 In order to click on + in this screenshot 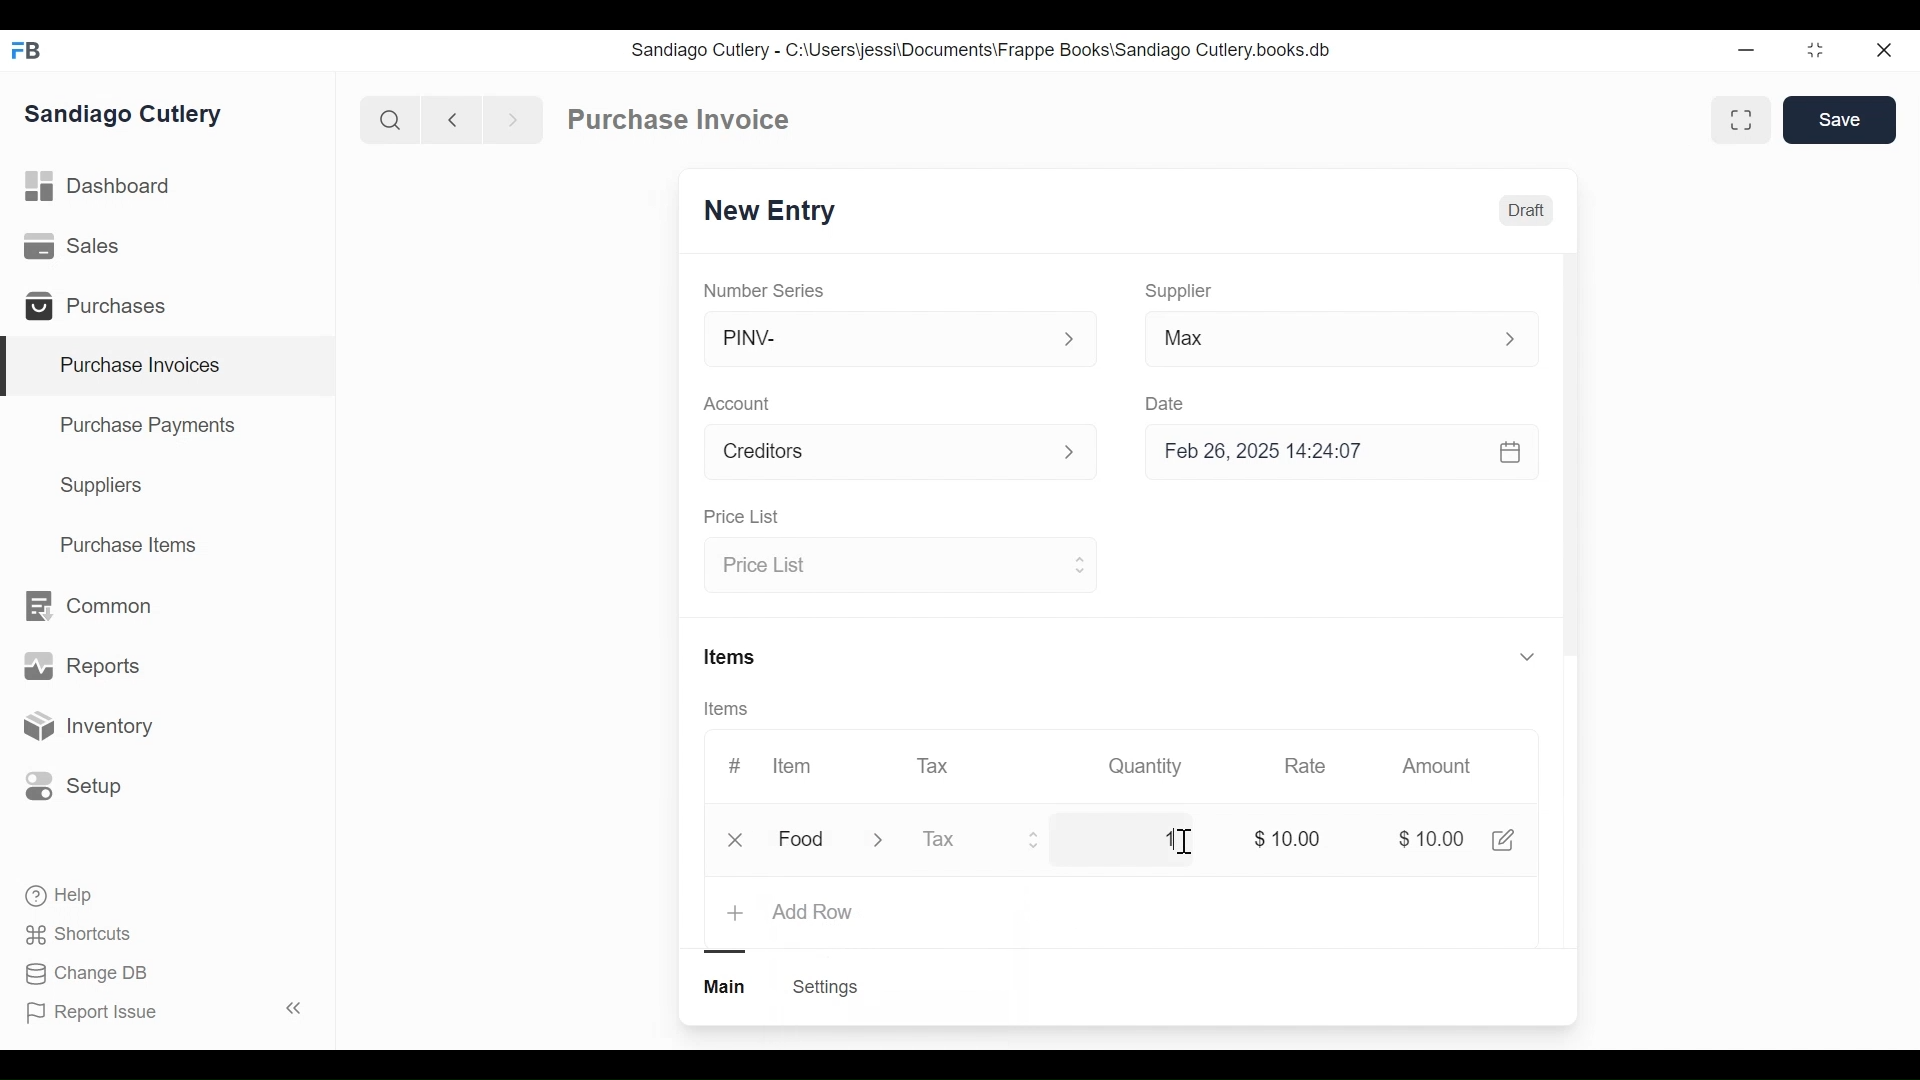, I will do `click(738, 913)`.